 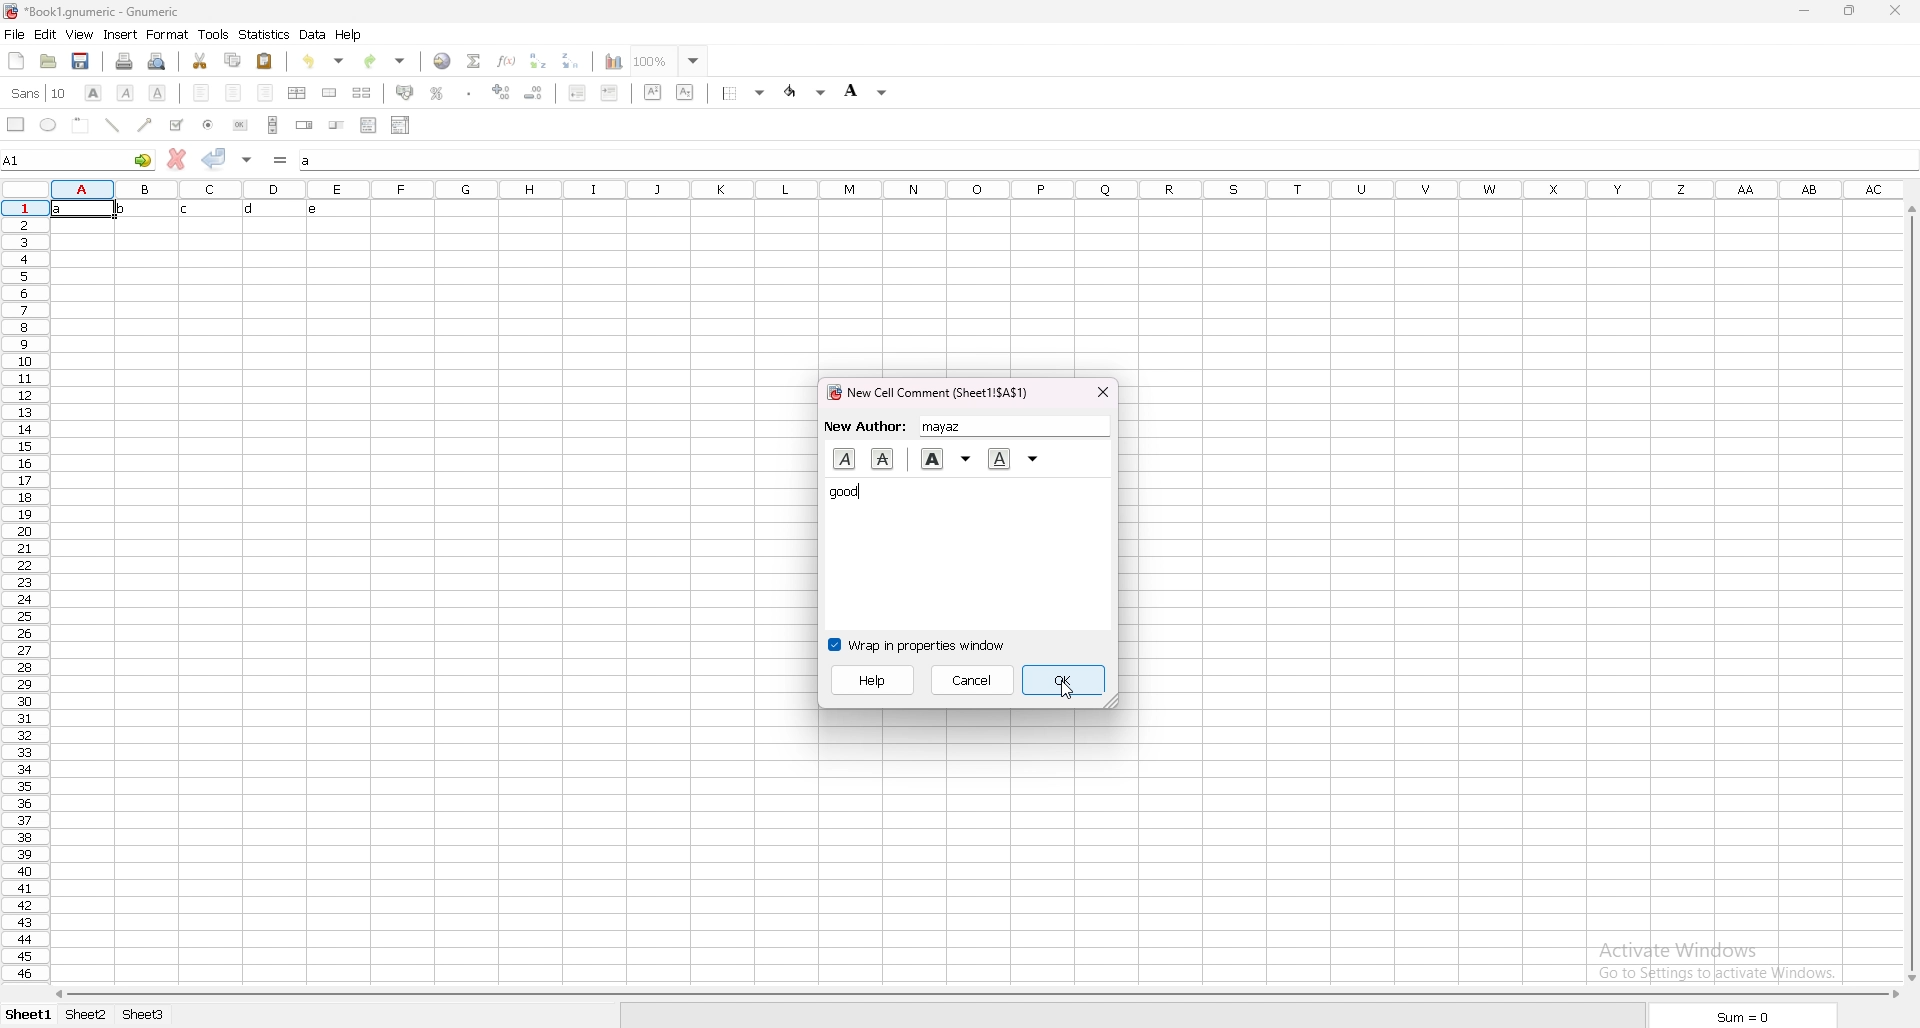 What do you see at coordinates (48, 125) in the screenshot?
I see `ellipse` at bounding box center [48, 125].